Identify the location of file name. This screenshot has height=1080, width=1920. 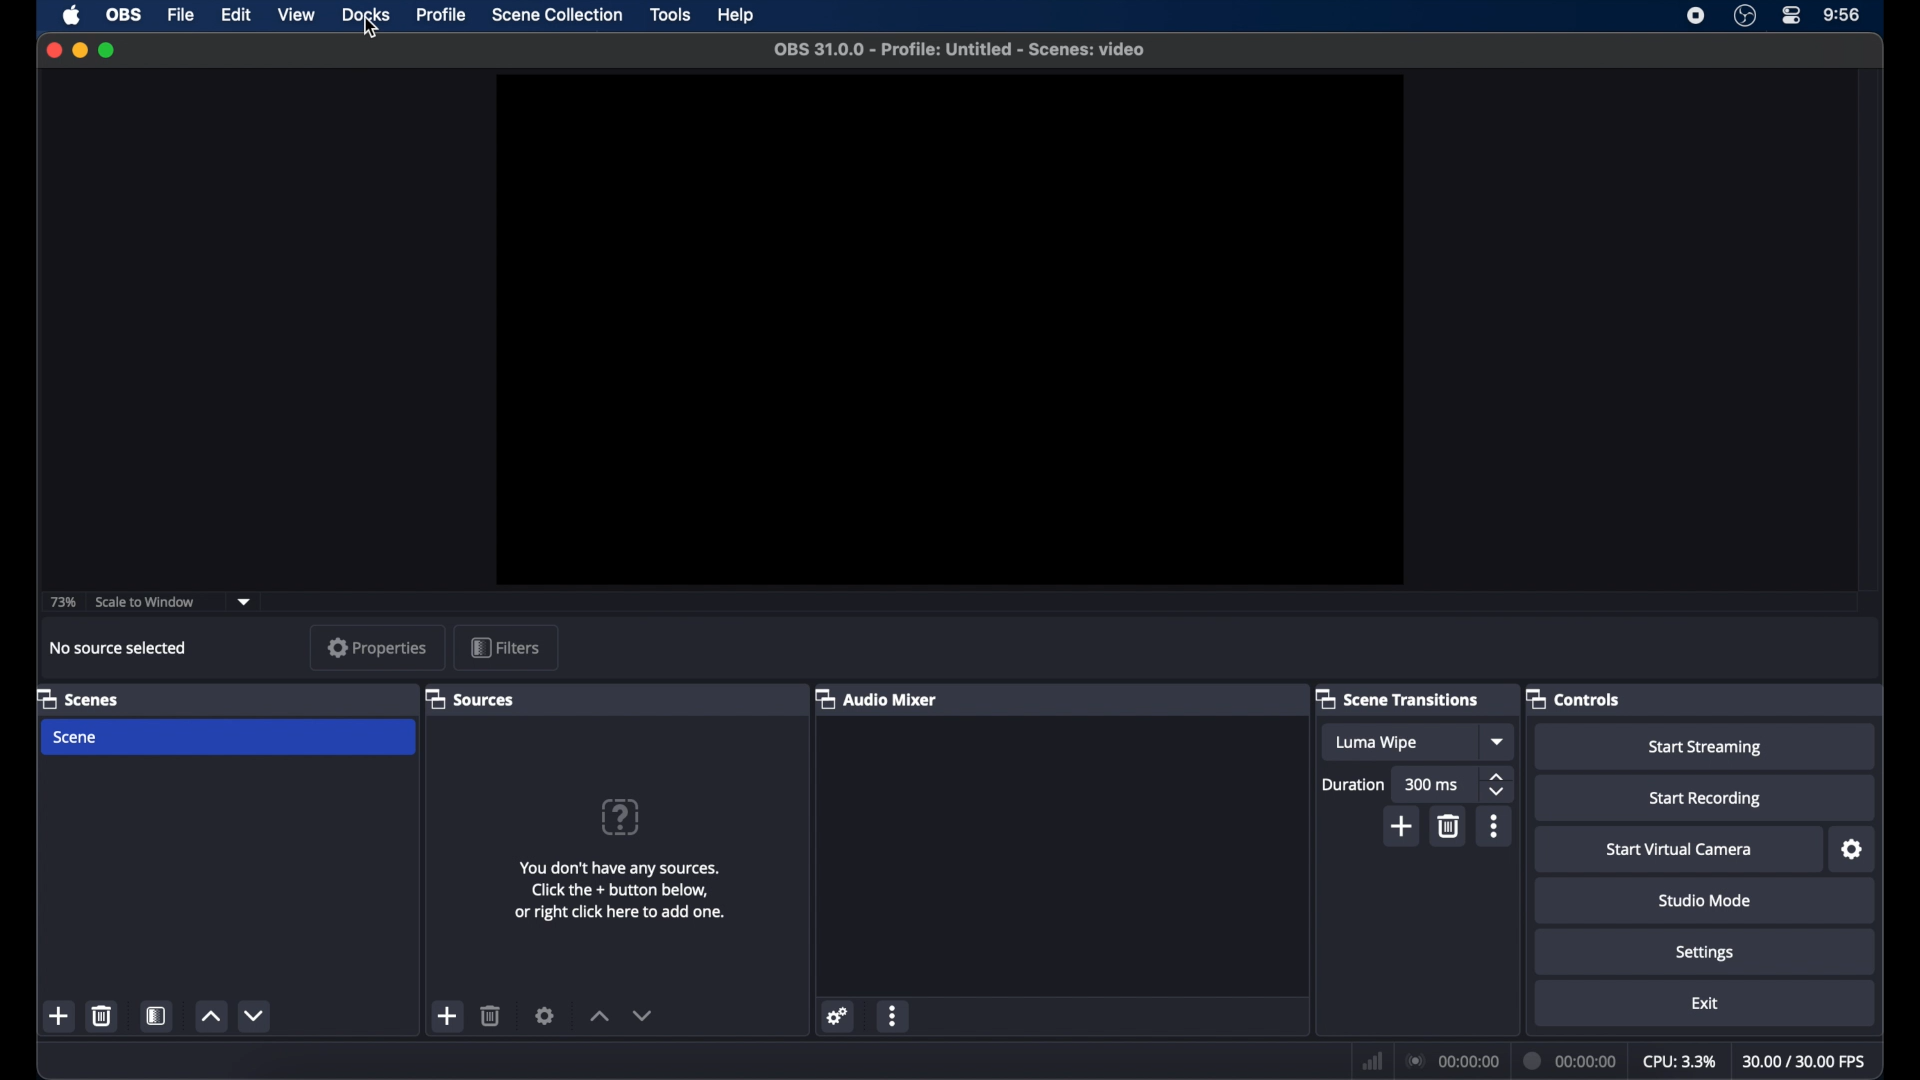
(959, 50).